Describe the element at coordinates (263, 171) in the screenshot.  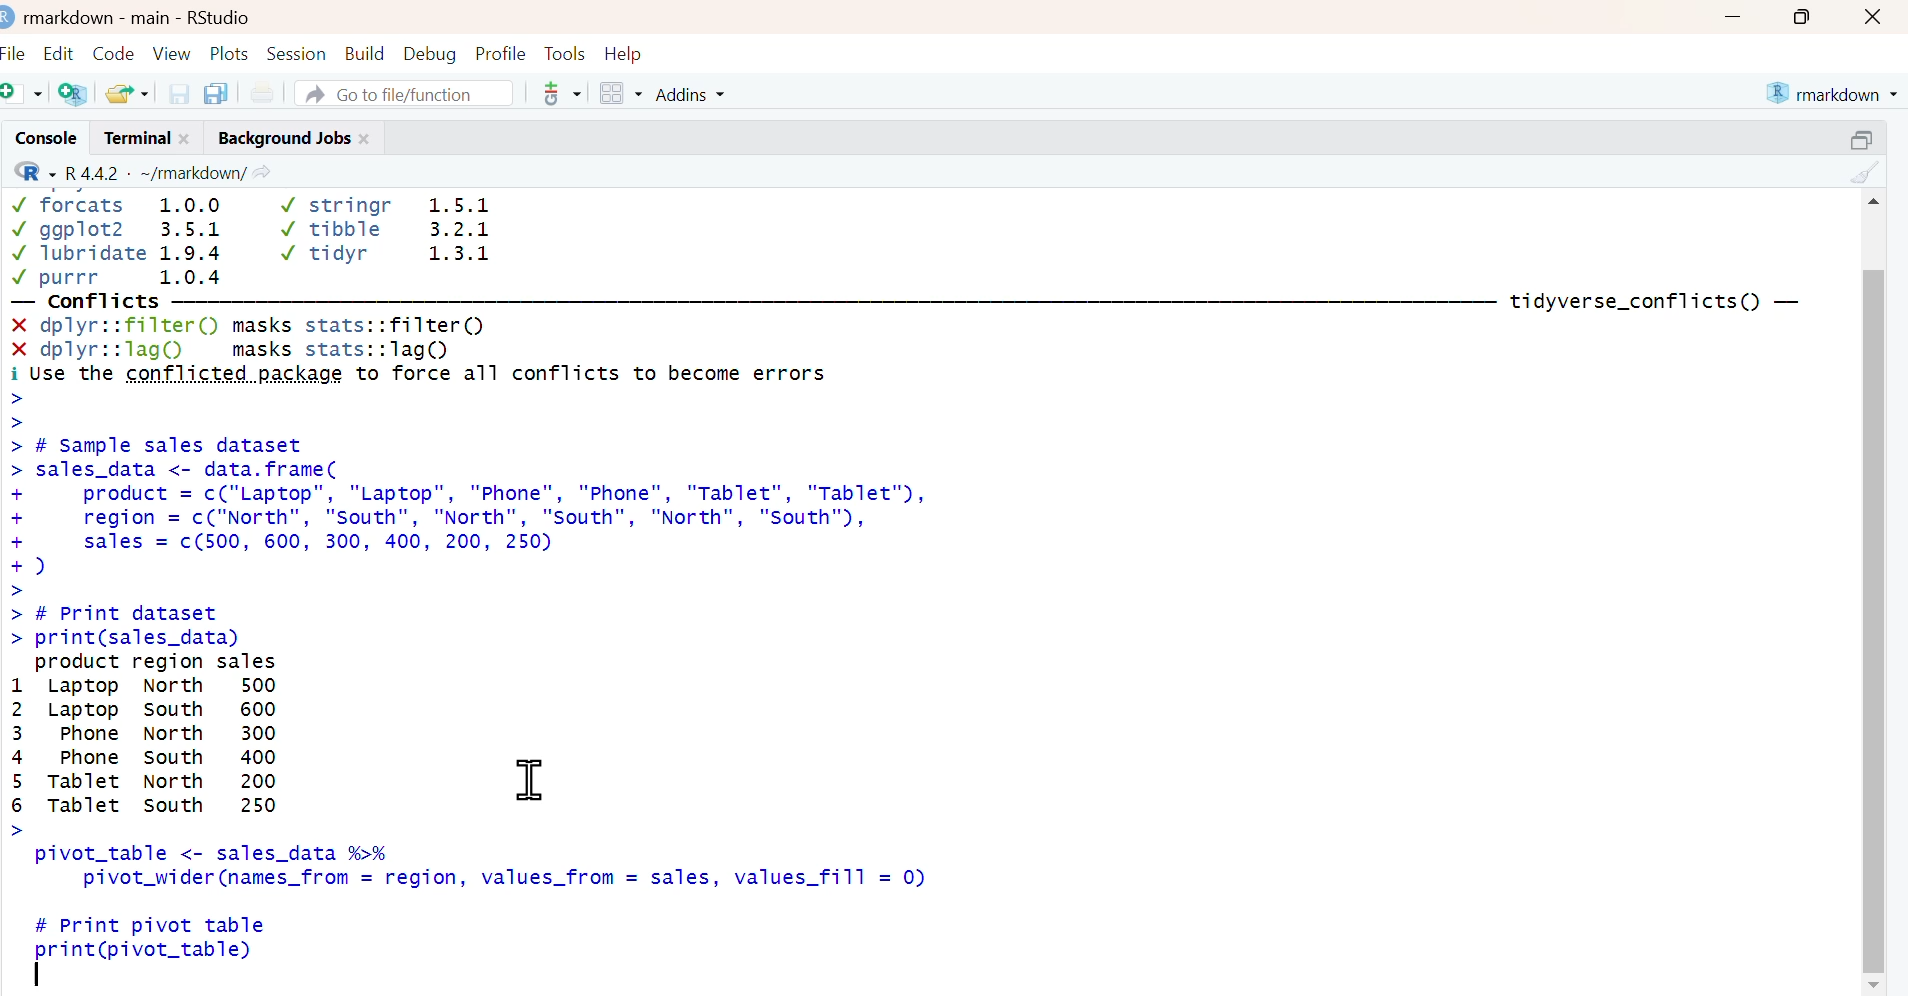
I see `view current working directory` at that location.